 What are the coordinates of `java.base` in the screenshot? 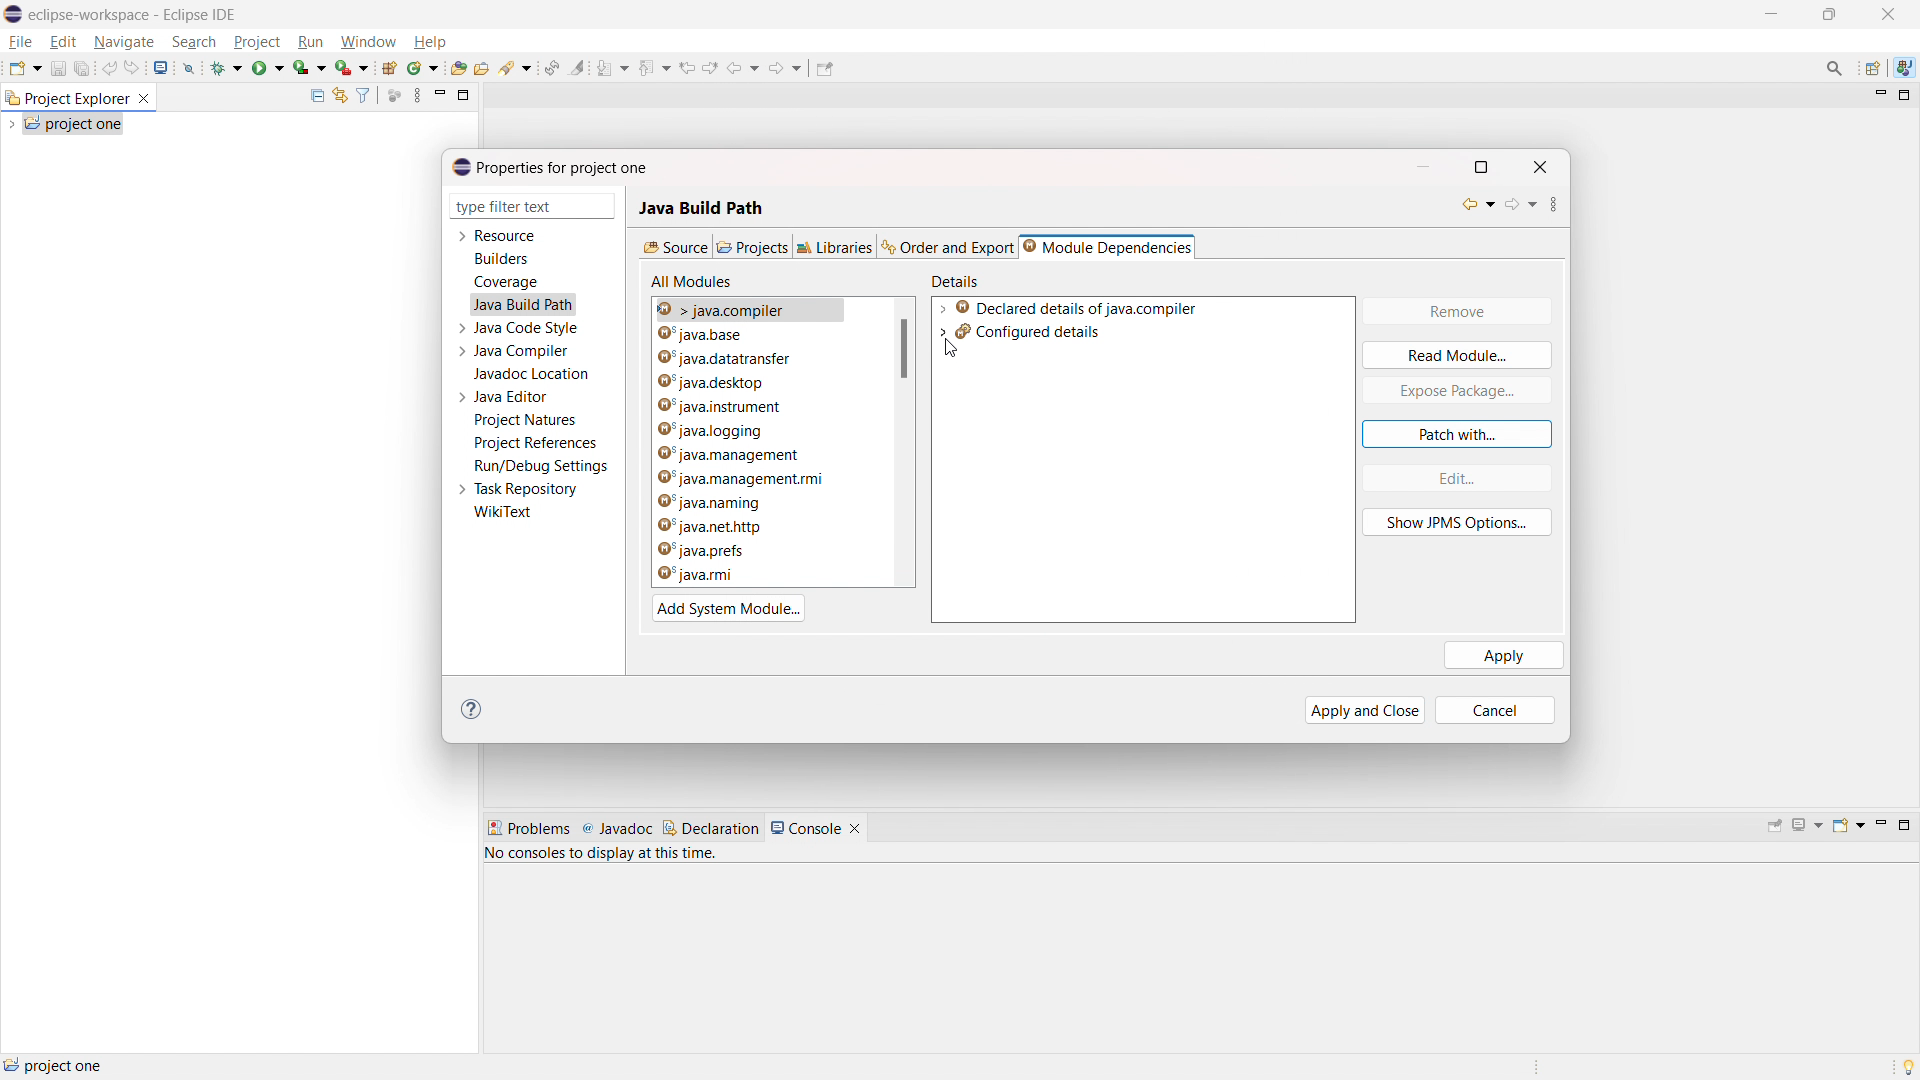 It's located at (771, 309).